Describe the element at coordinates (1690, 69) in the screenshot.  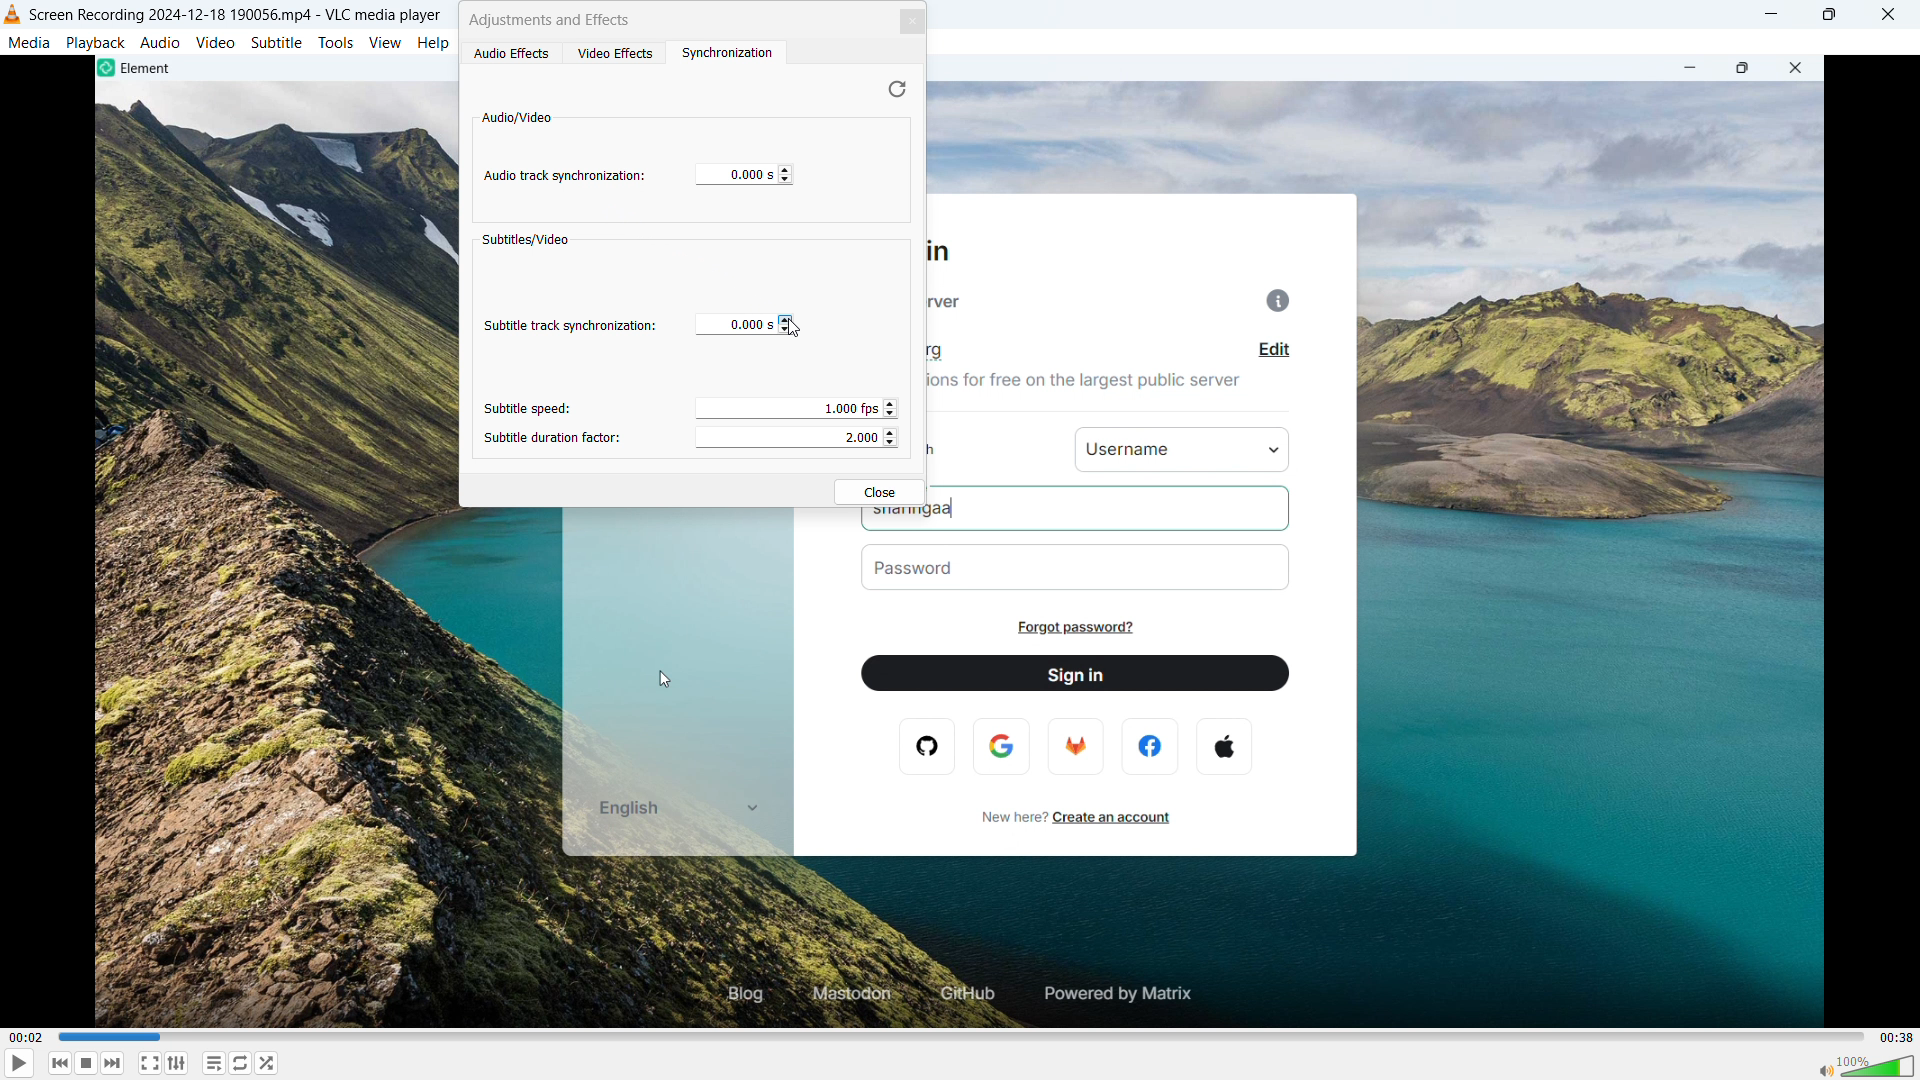
I see `minimize` at that location.